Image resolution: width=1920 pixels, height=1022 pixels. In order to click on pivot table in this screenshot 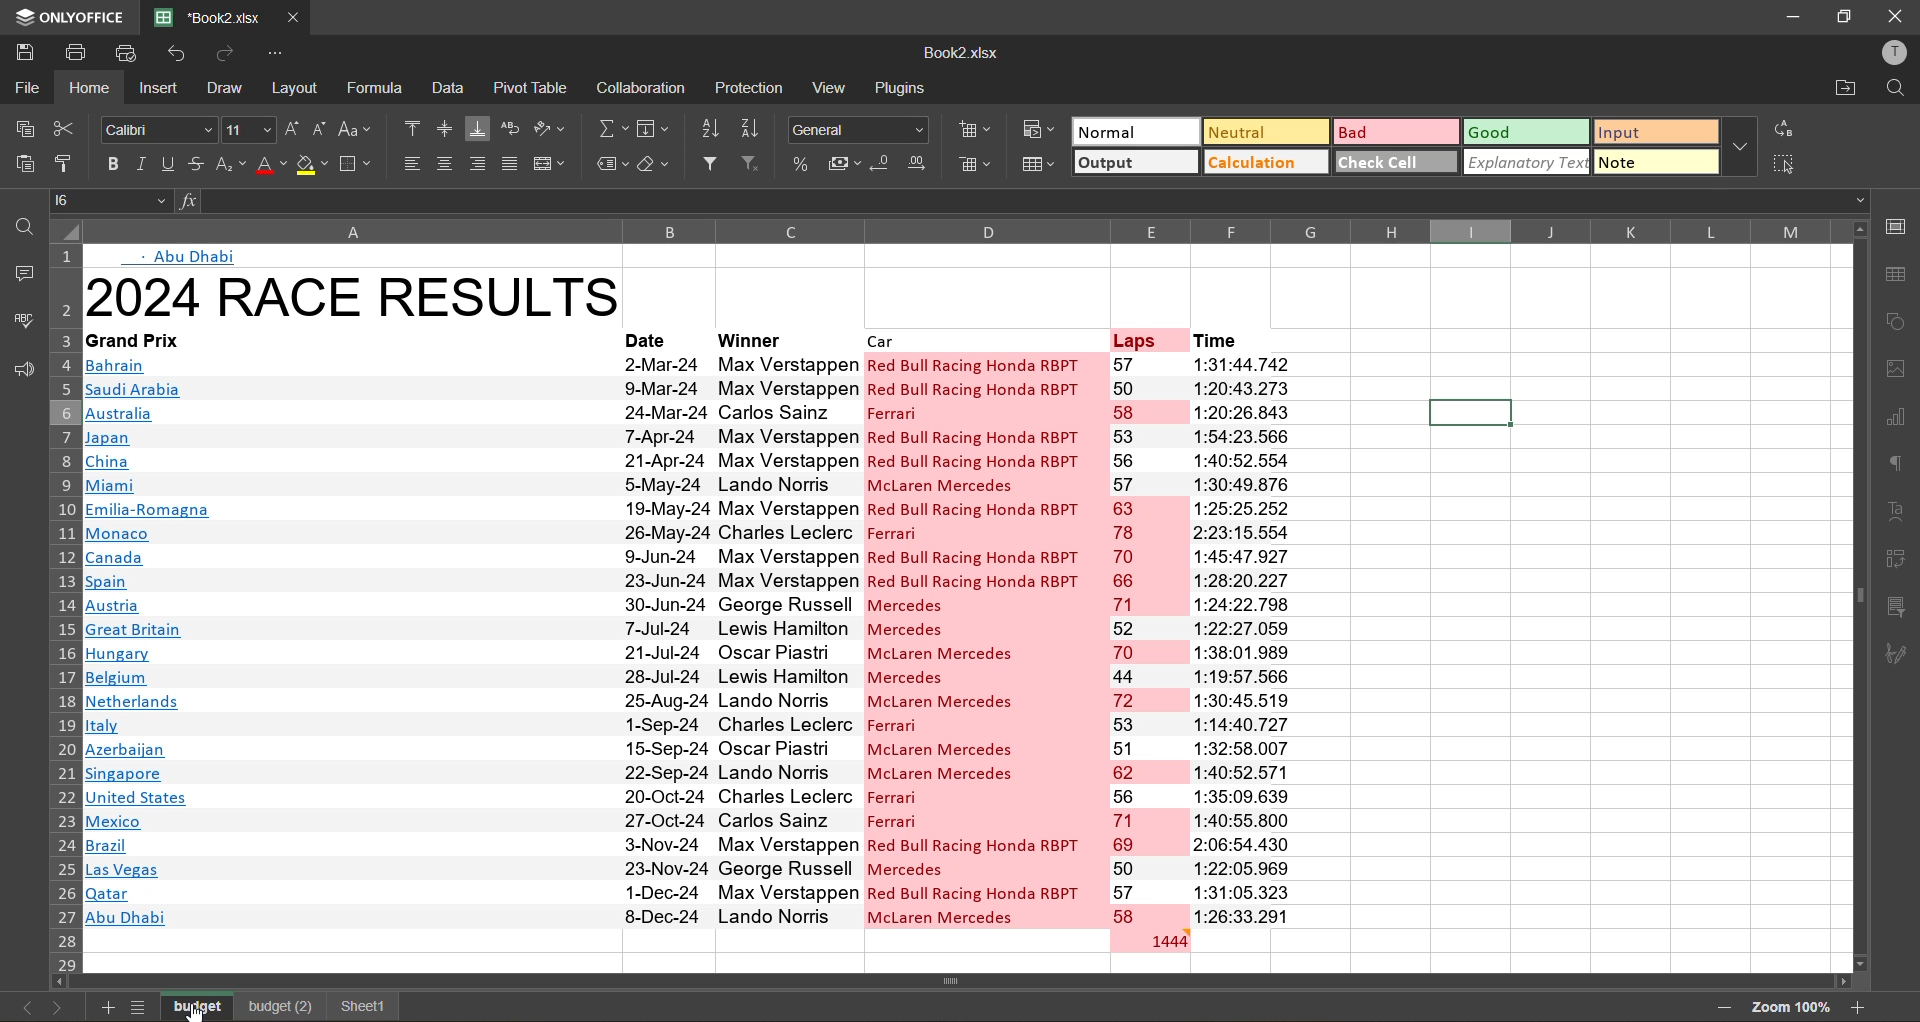, I will do `click(533, 86)`.